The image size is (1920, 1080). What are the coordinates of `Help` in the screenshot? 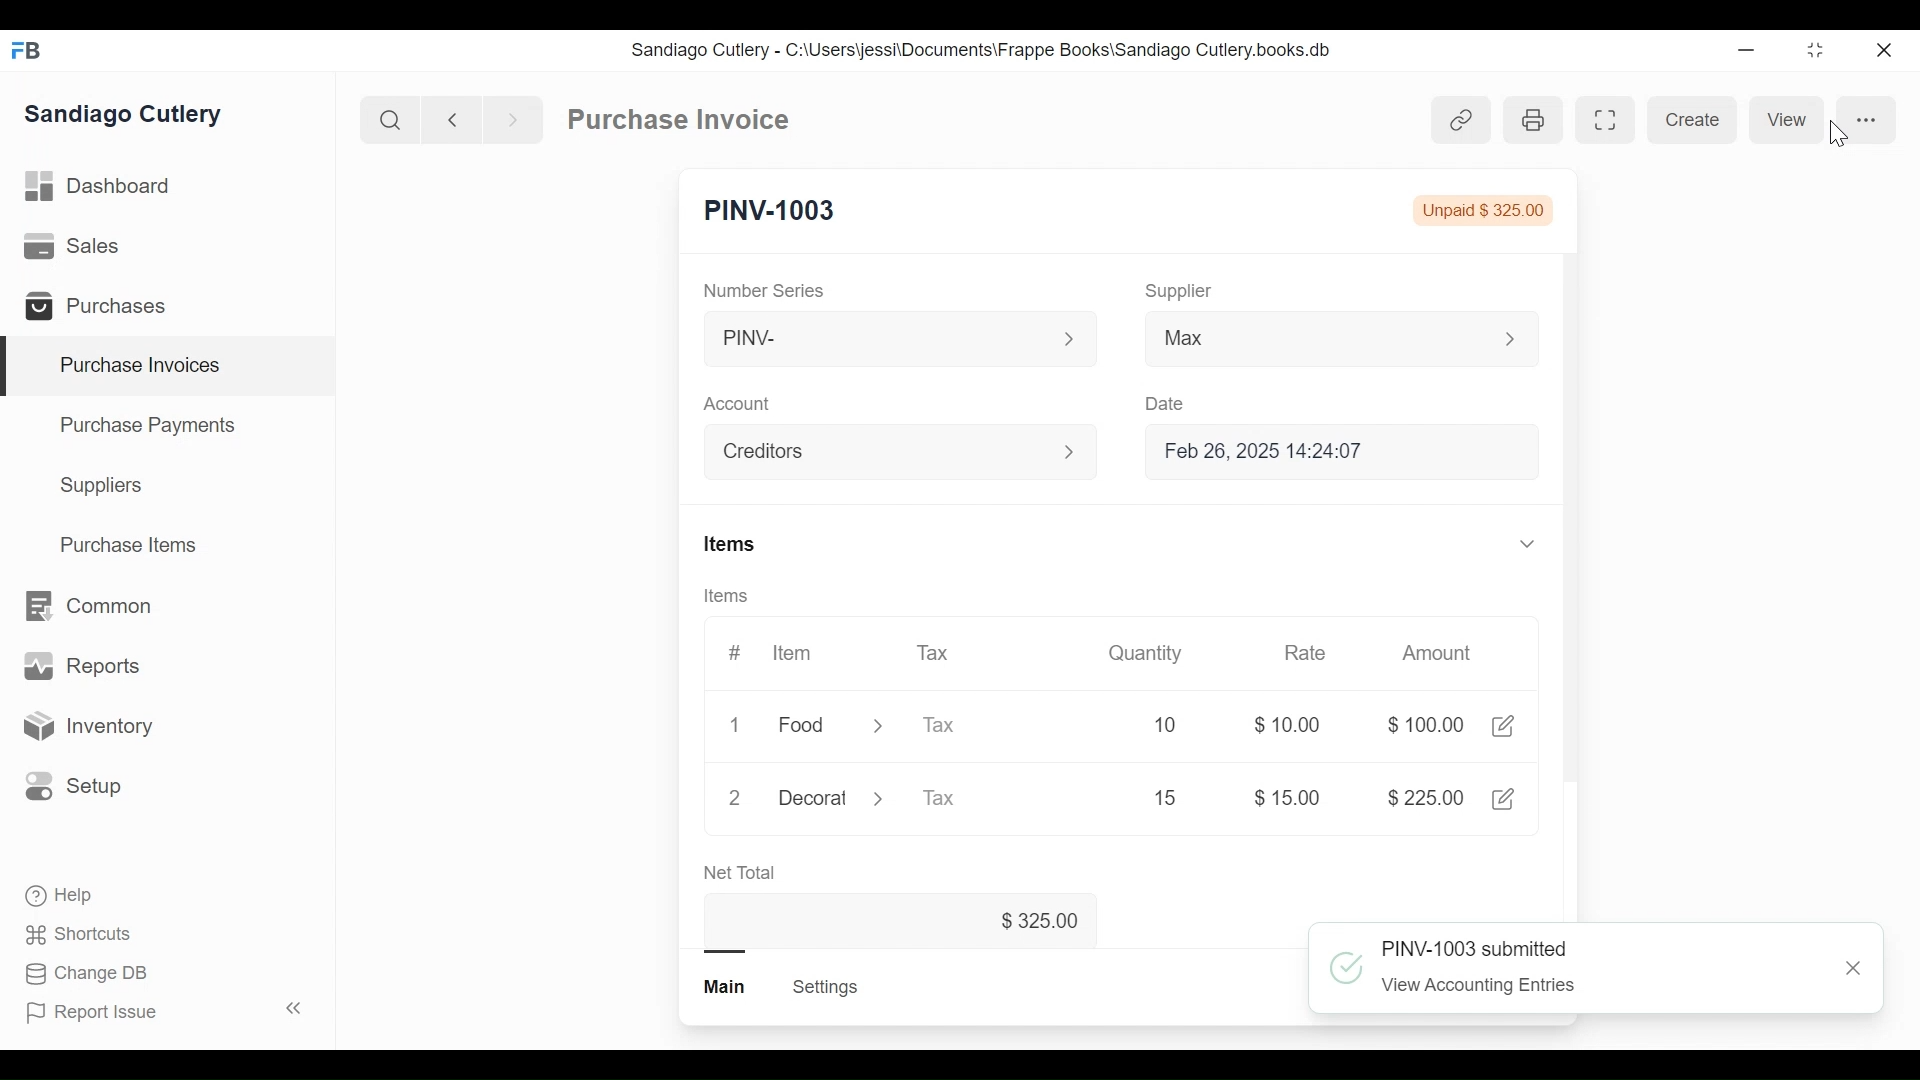 It's located at (61, 896).